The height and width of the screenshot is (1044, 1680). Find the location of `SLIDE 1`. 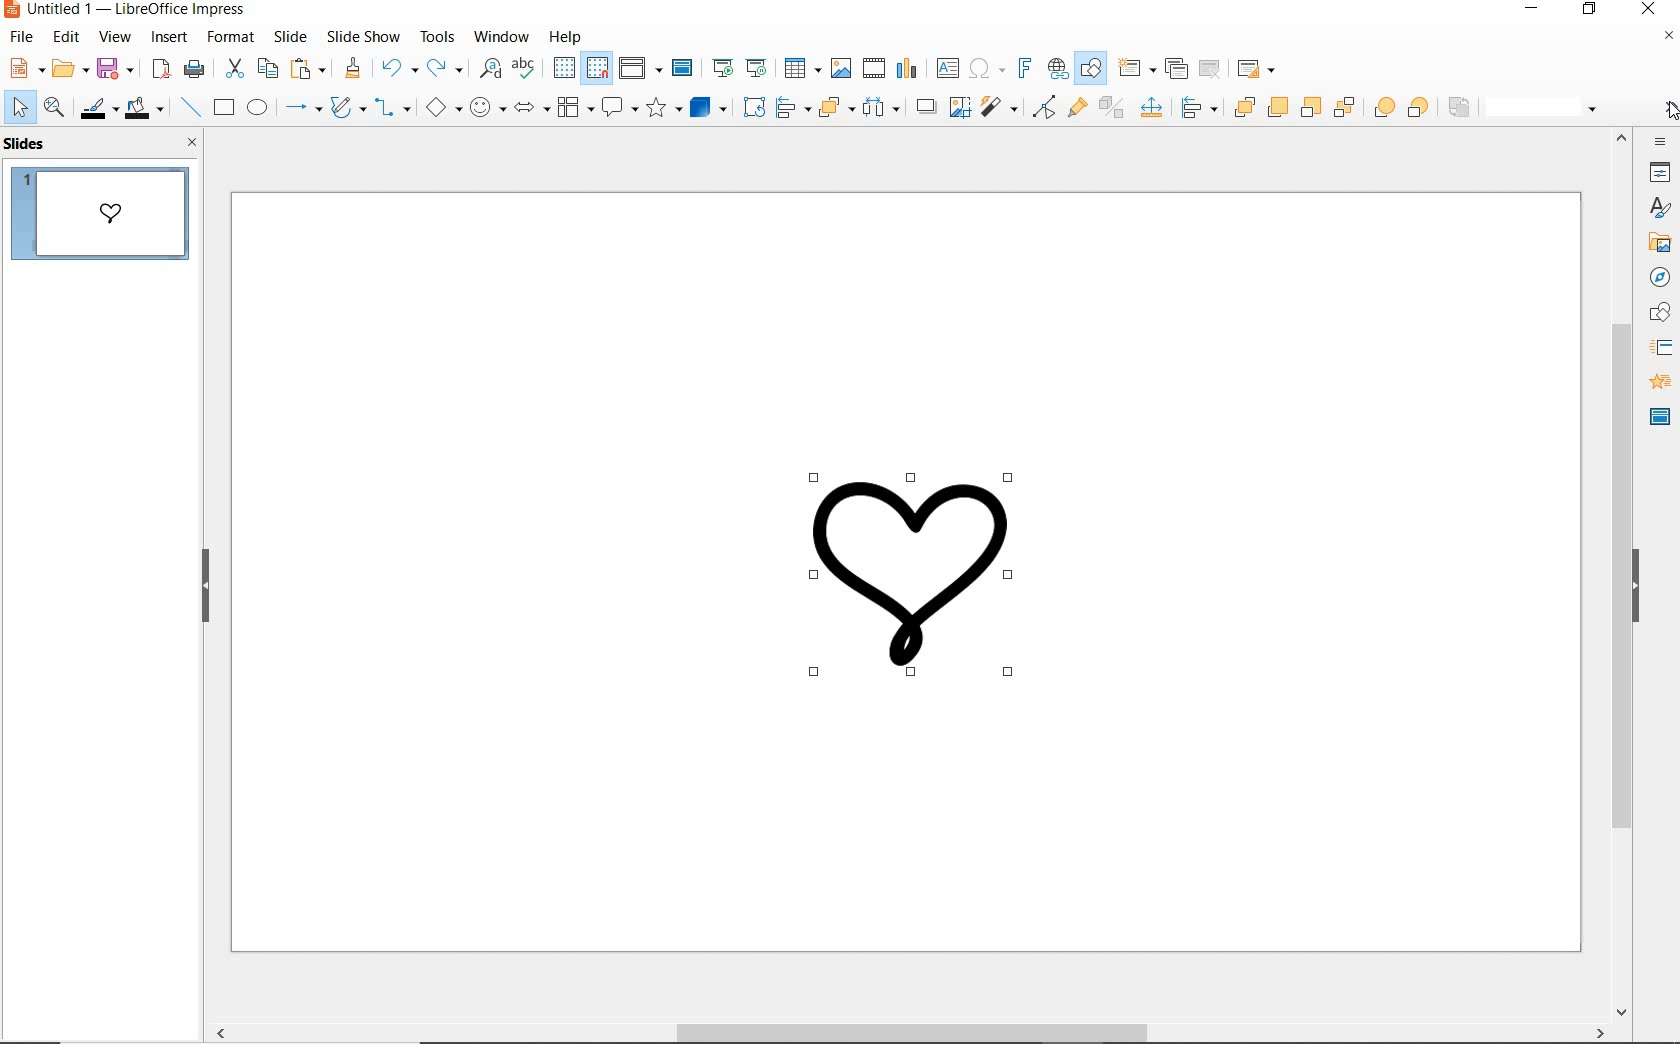

SLIDE 1 is located at coordinates (106, 217).